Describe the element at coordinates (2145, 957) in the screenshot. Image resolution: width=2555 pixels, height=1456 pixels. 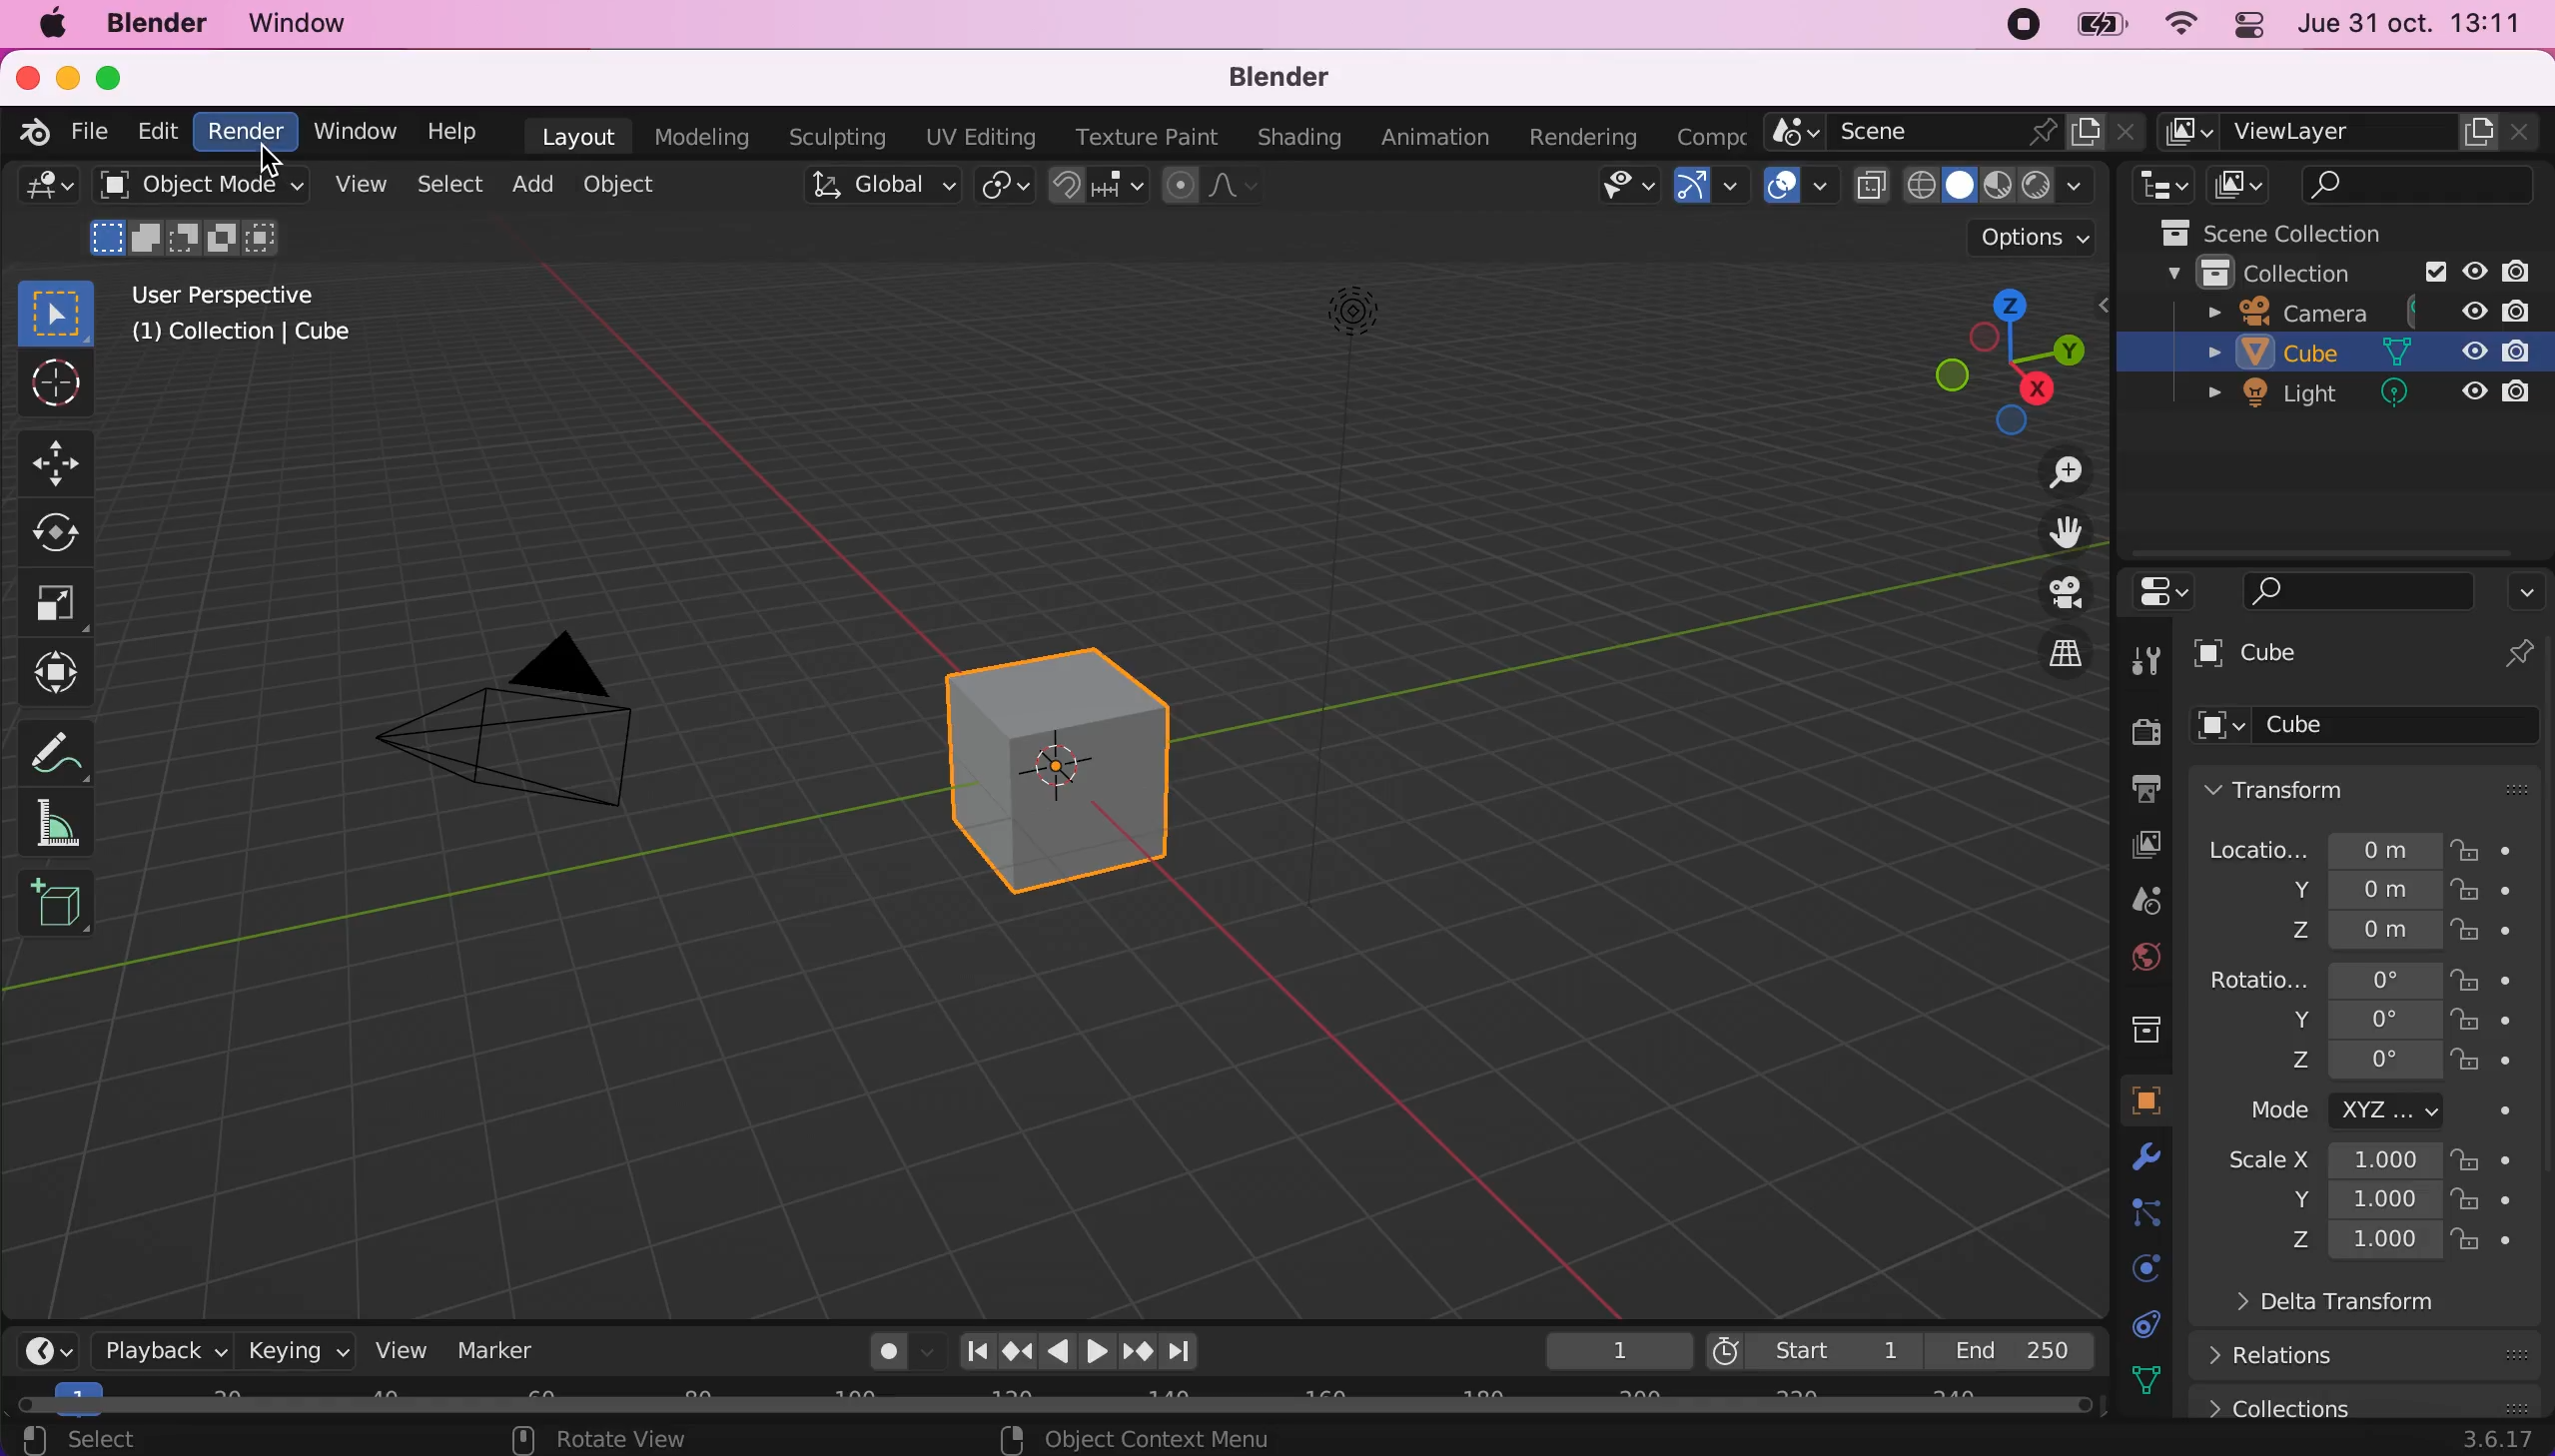
I see `world` at that location.